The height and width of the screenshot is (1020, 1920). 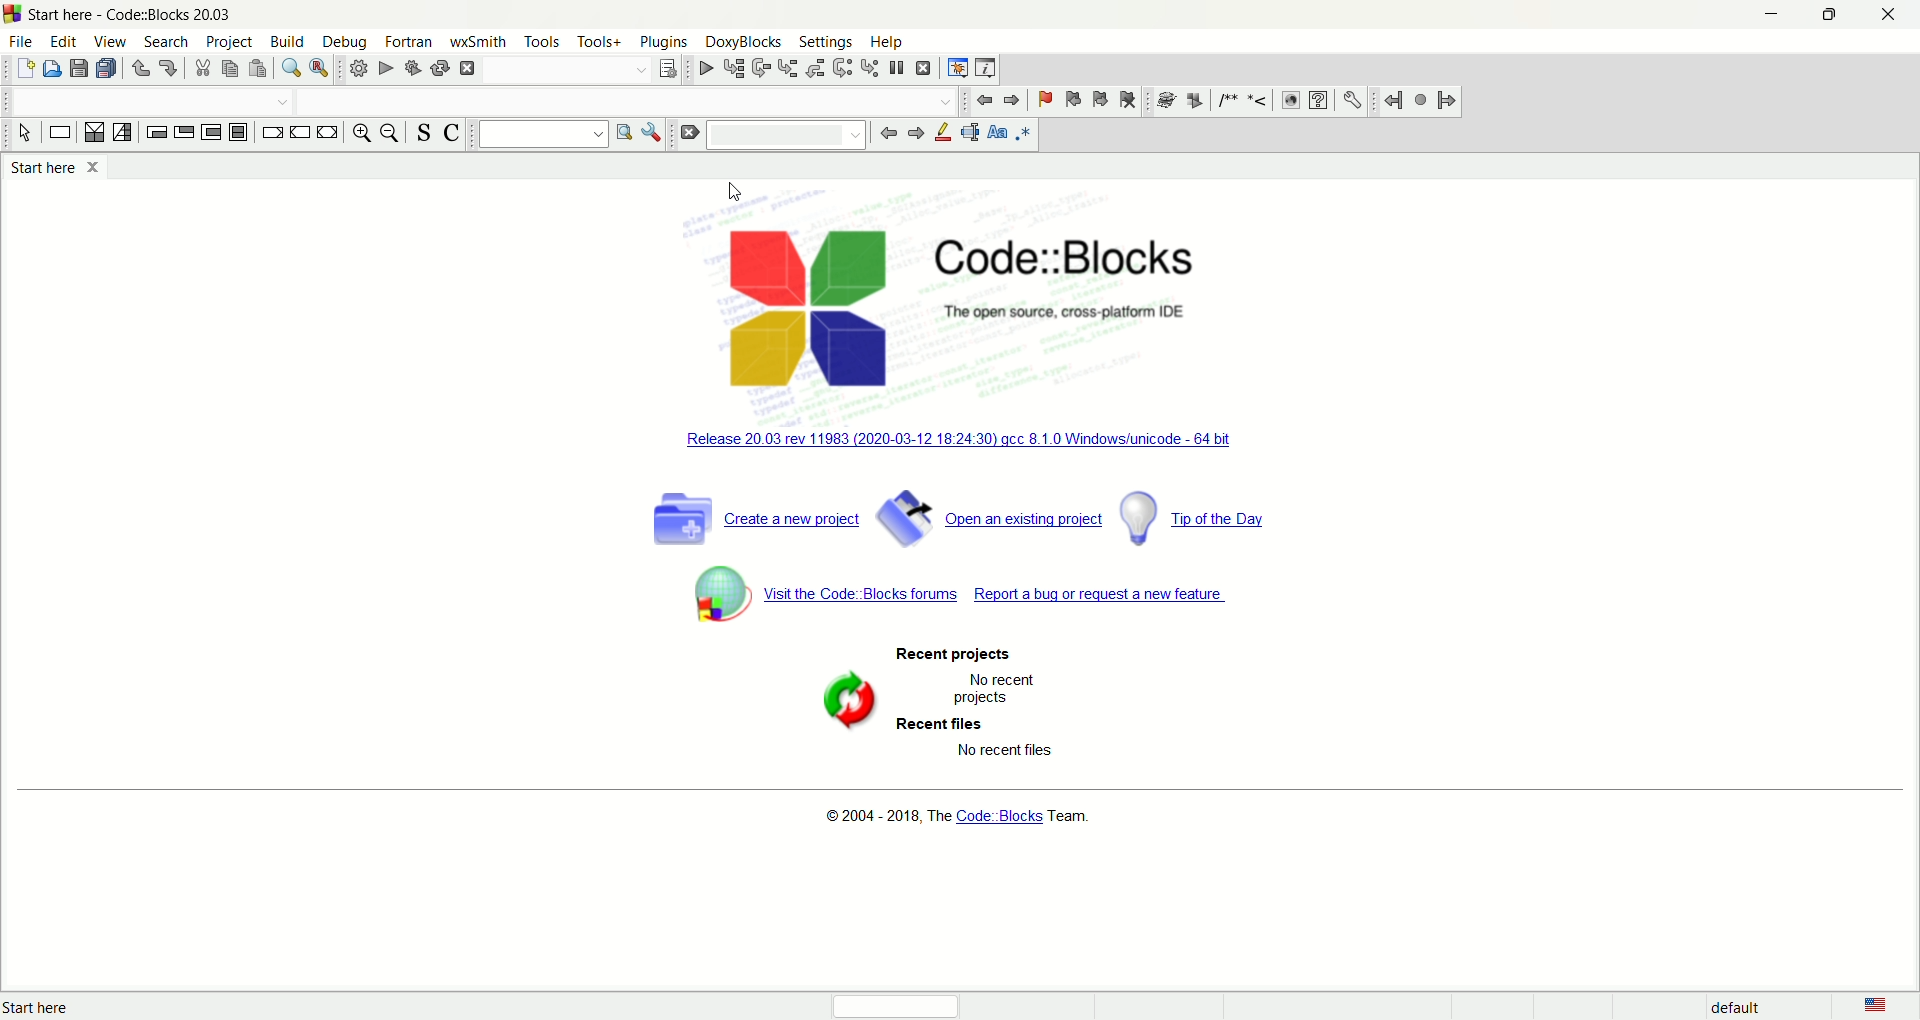 What do you see at coordinates (185, 132) in the screenshot?
I see `exit condition loop` at bounding box center [185, 132].